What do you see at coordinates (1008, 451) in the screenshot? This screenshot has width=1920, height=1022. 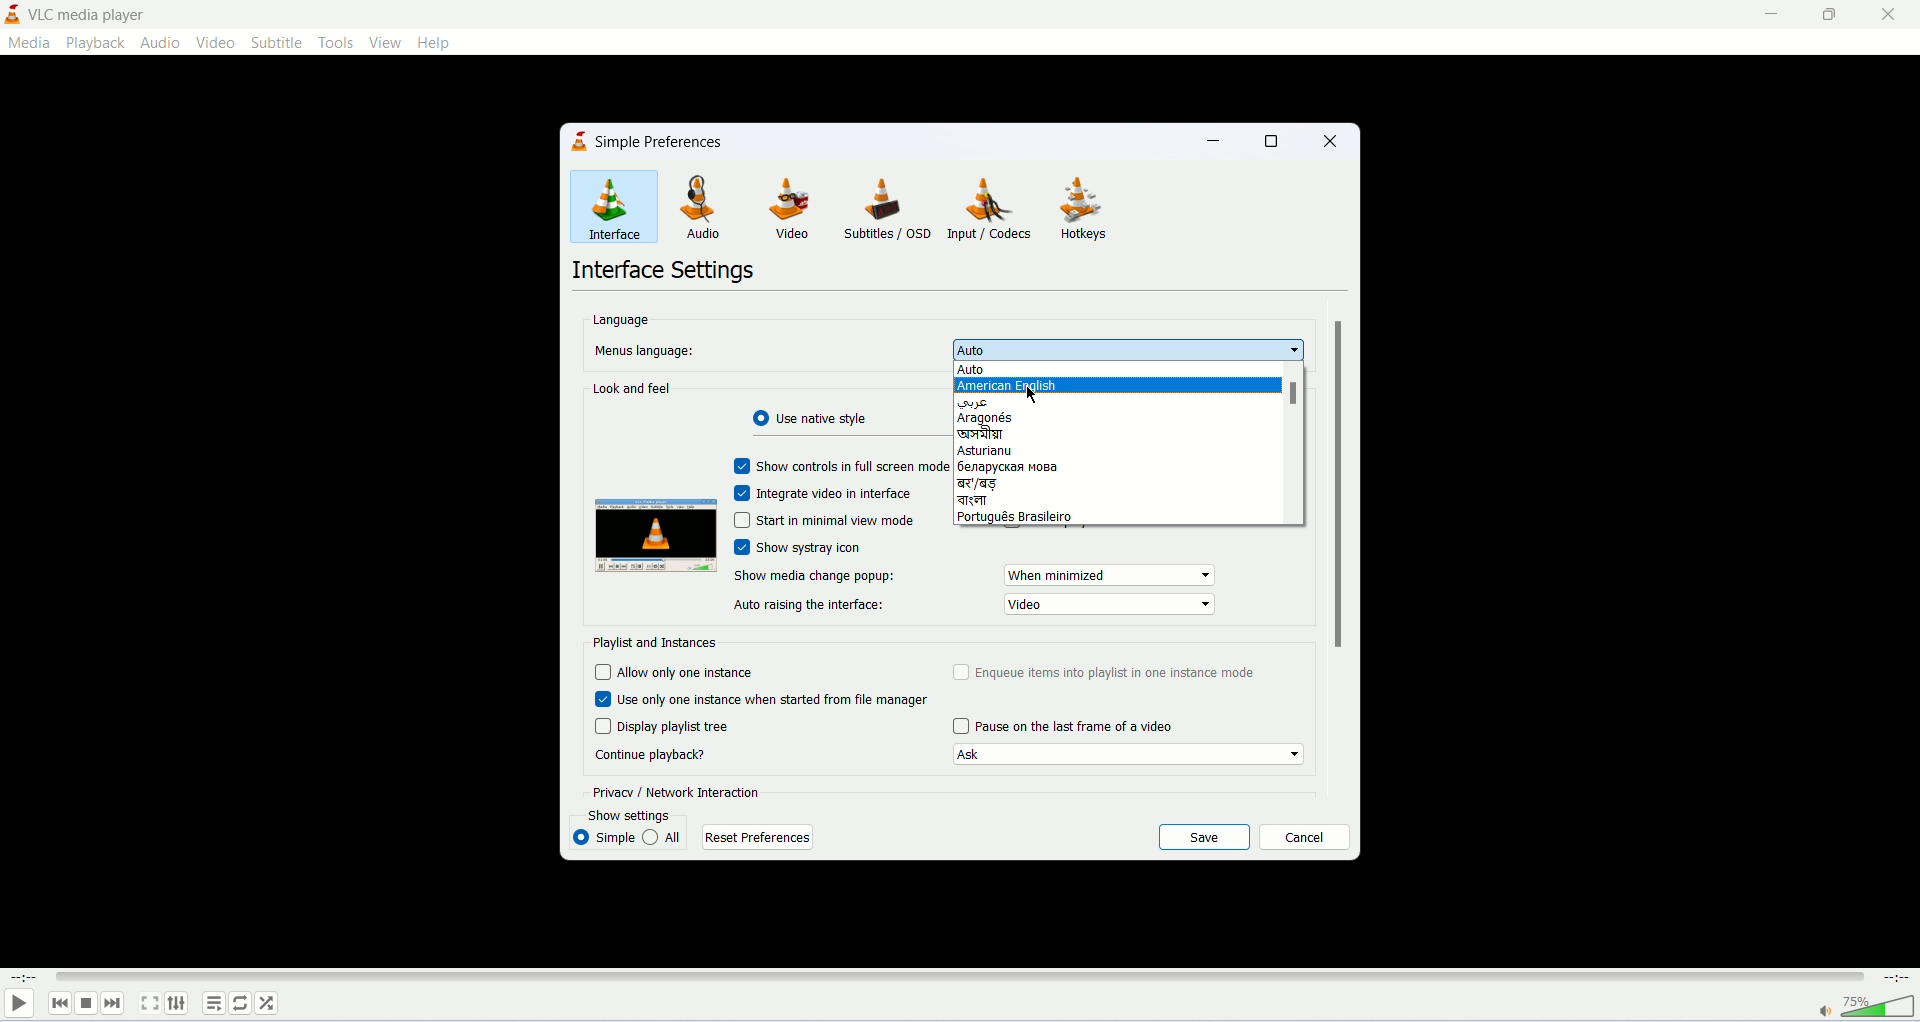 I see `asturainu` at bounding box center [1008, 451].